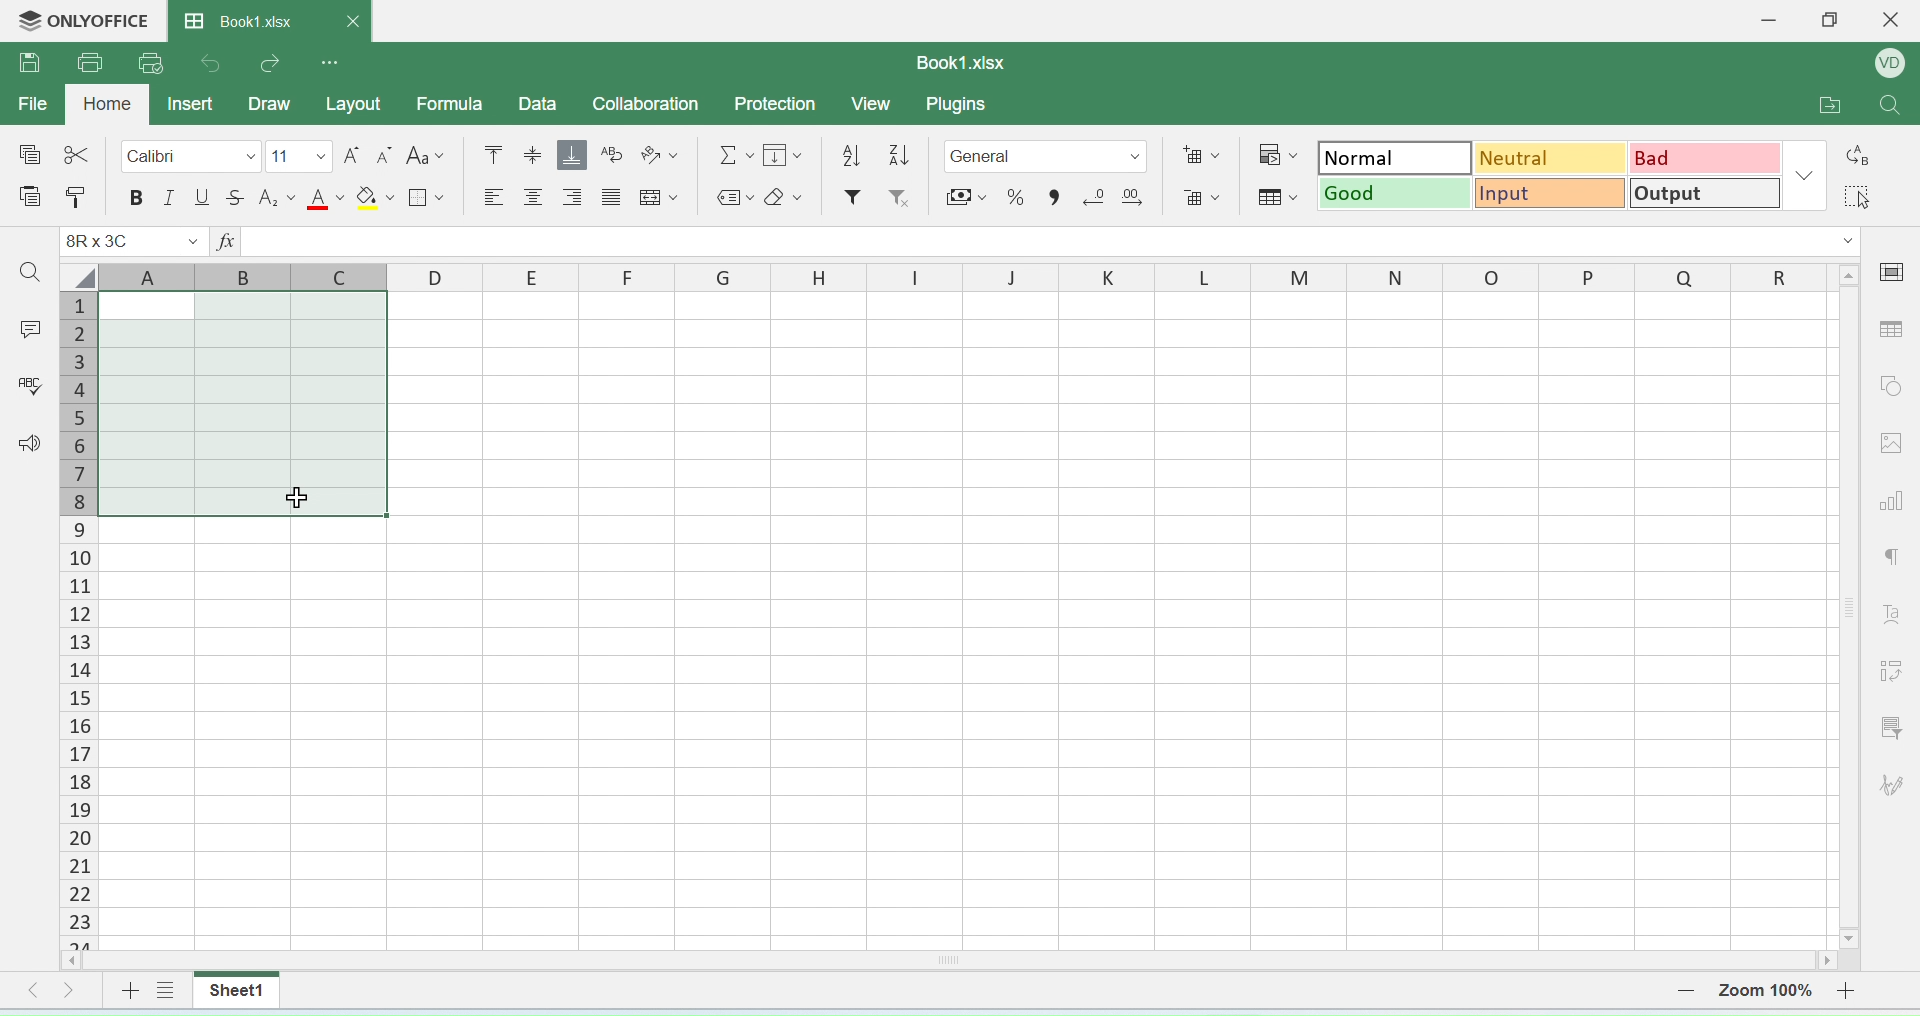 The height and width of the screenshot is (1016, 1920). I want to click on plugins, so click(967, 104).